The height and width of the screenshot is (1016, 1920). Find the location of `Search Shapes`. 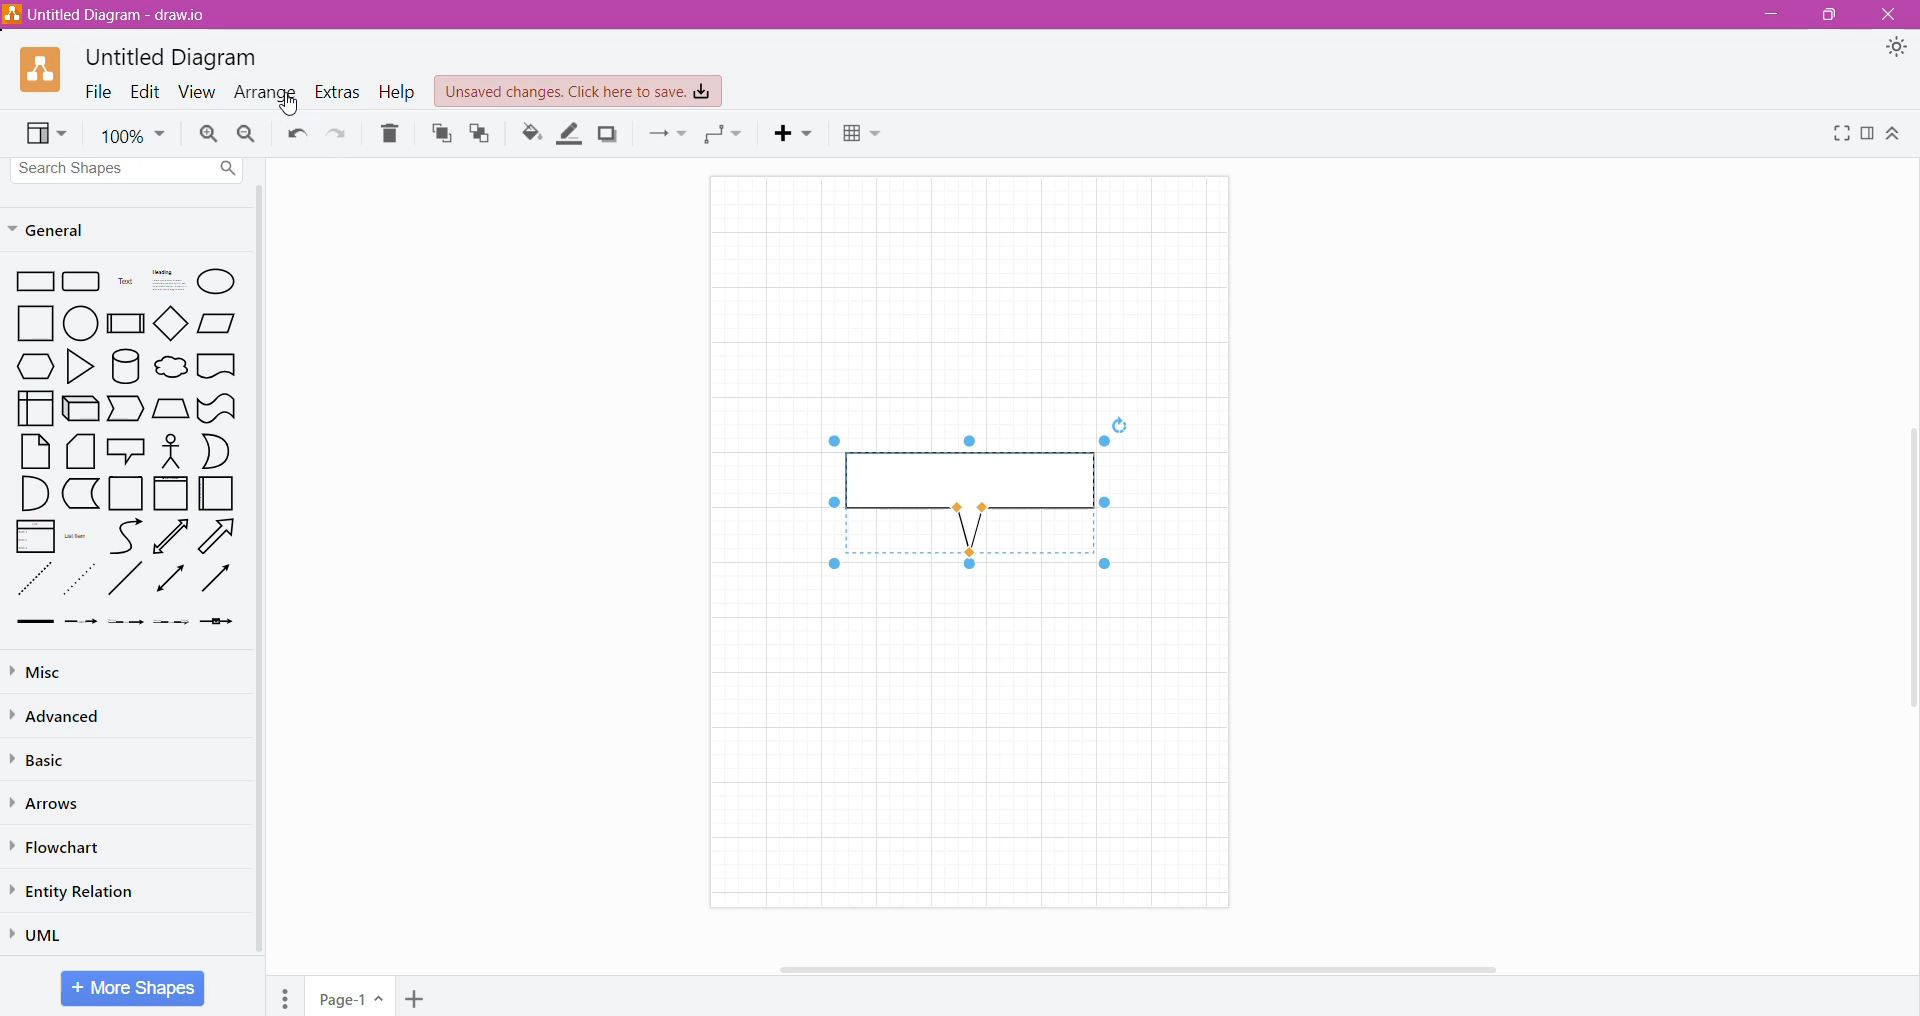

Search Shapes is located at coordinates (129, 169).